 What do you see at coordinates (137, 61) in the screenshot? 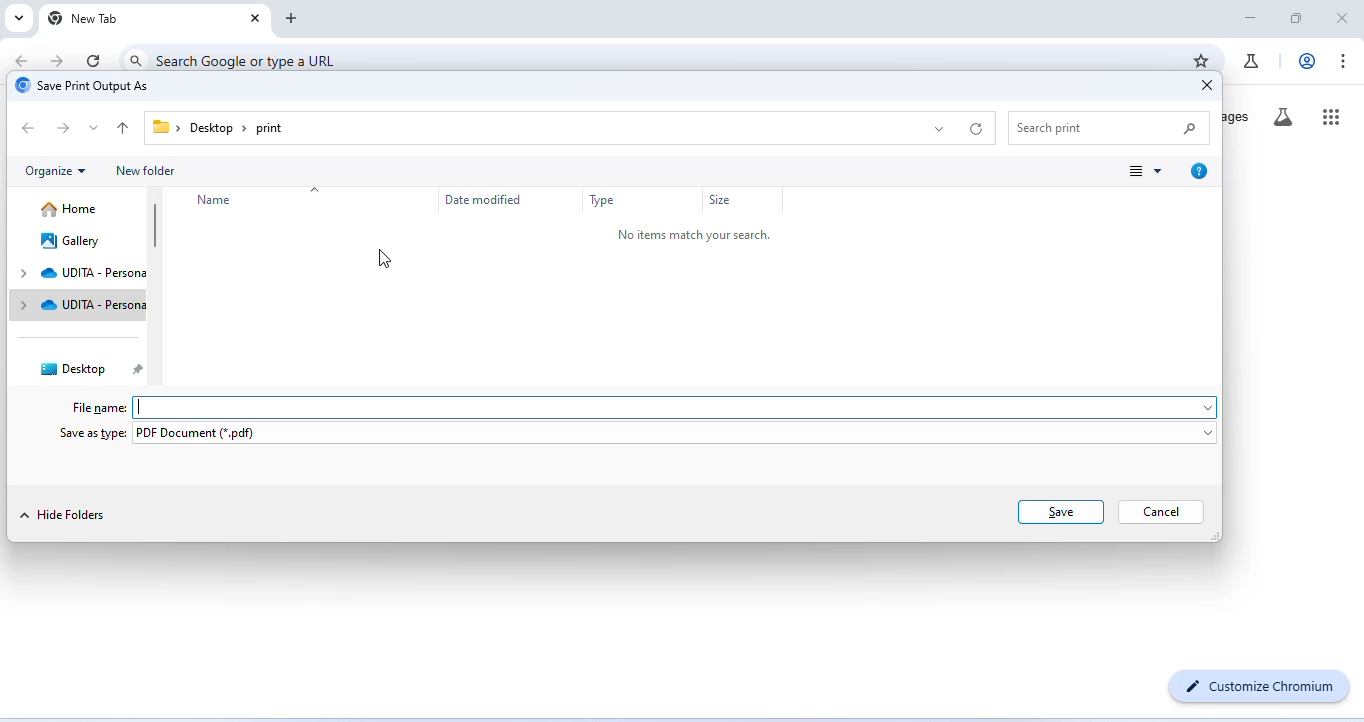
I see `search icon` at bounding box center [137, 61].